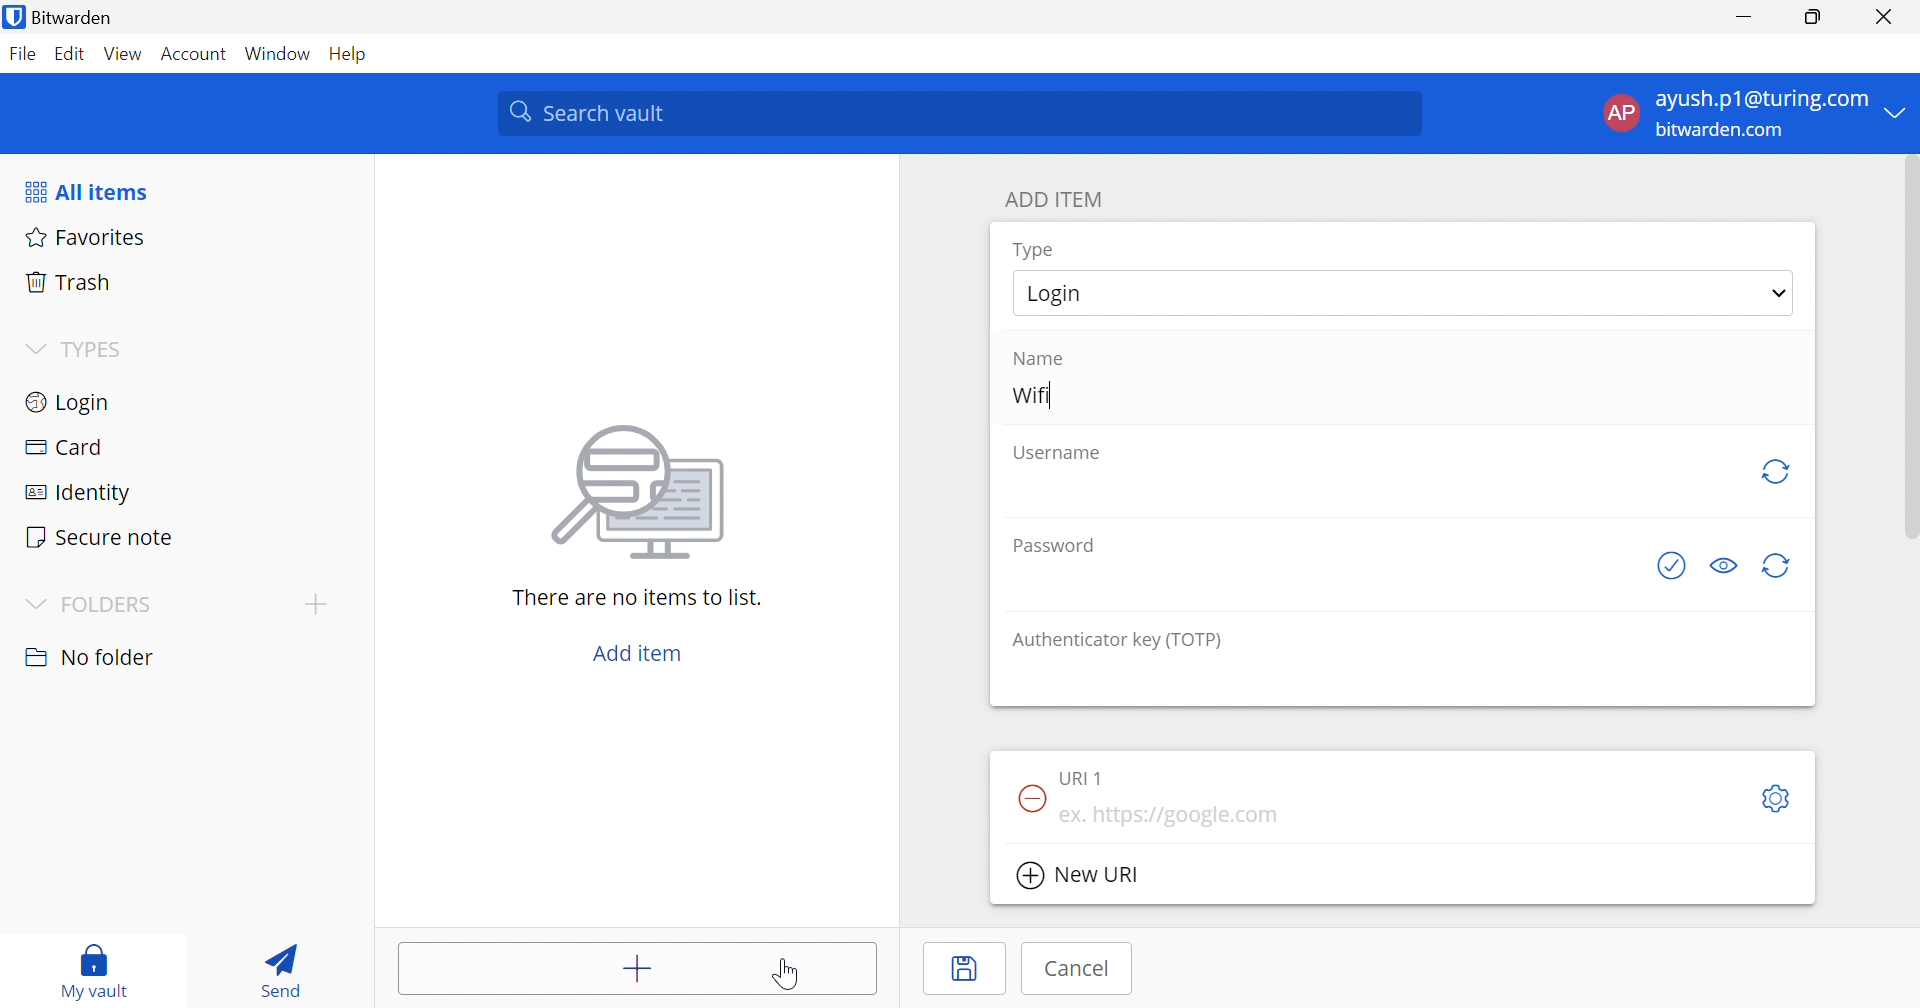  I want to click on Drop Down, so click(1780, 292).